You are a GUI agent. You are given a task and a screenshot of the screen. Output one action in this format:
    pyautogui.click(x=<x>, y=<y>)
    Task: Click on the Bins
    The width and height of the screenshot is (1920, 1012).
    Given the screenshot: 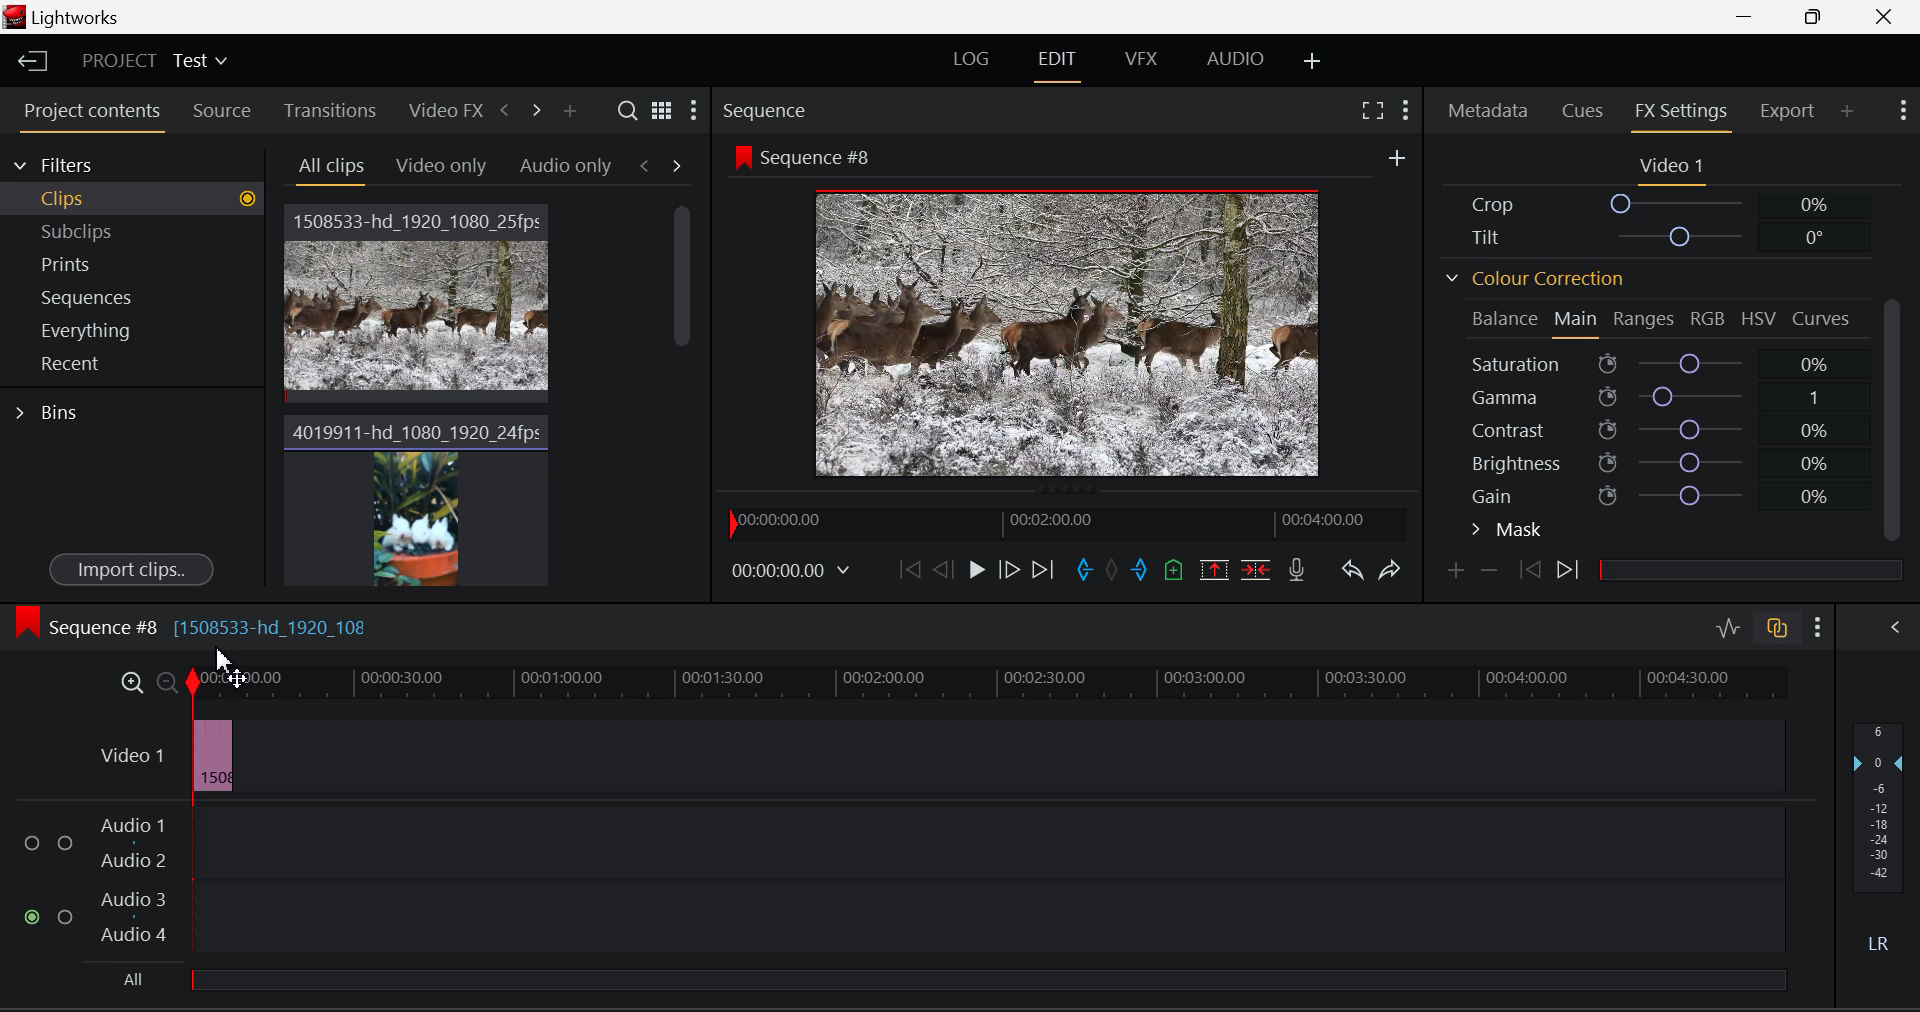 What is the action you would take?
    pyautogui.click(x=130, y=413)
    